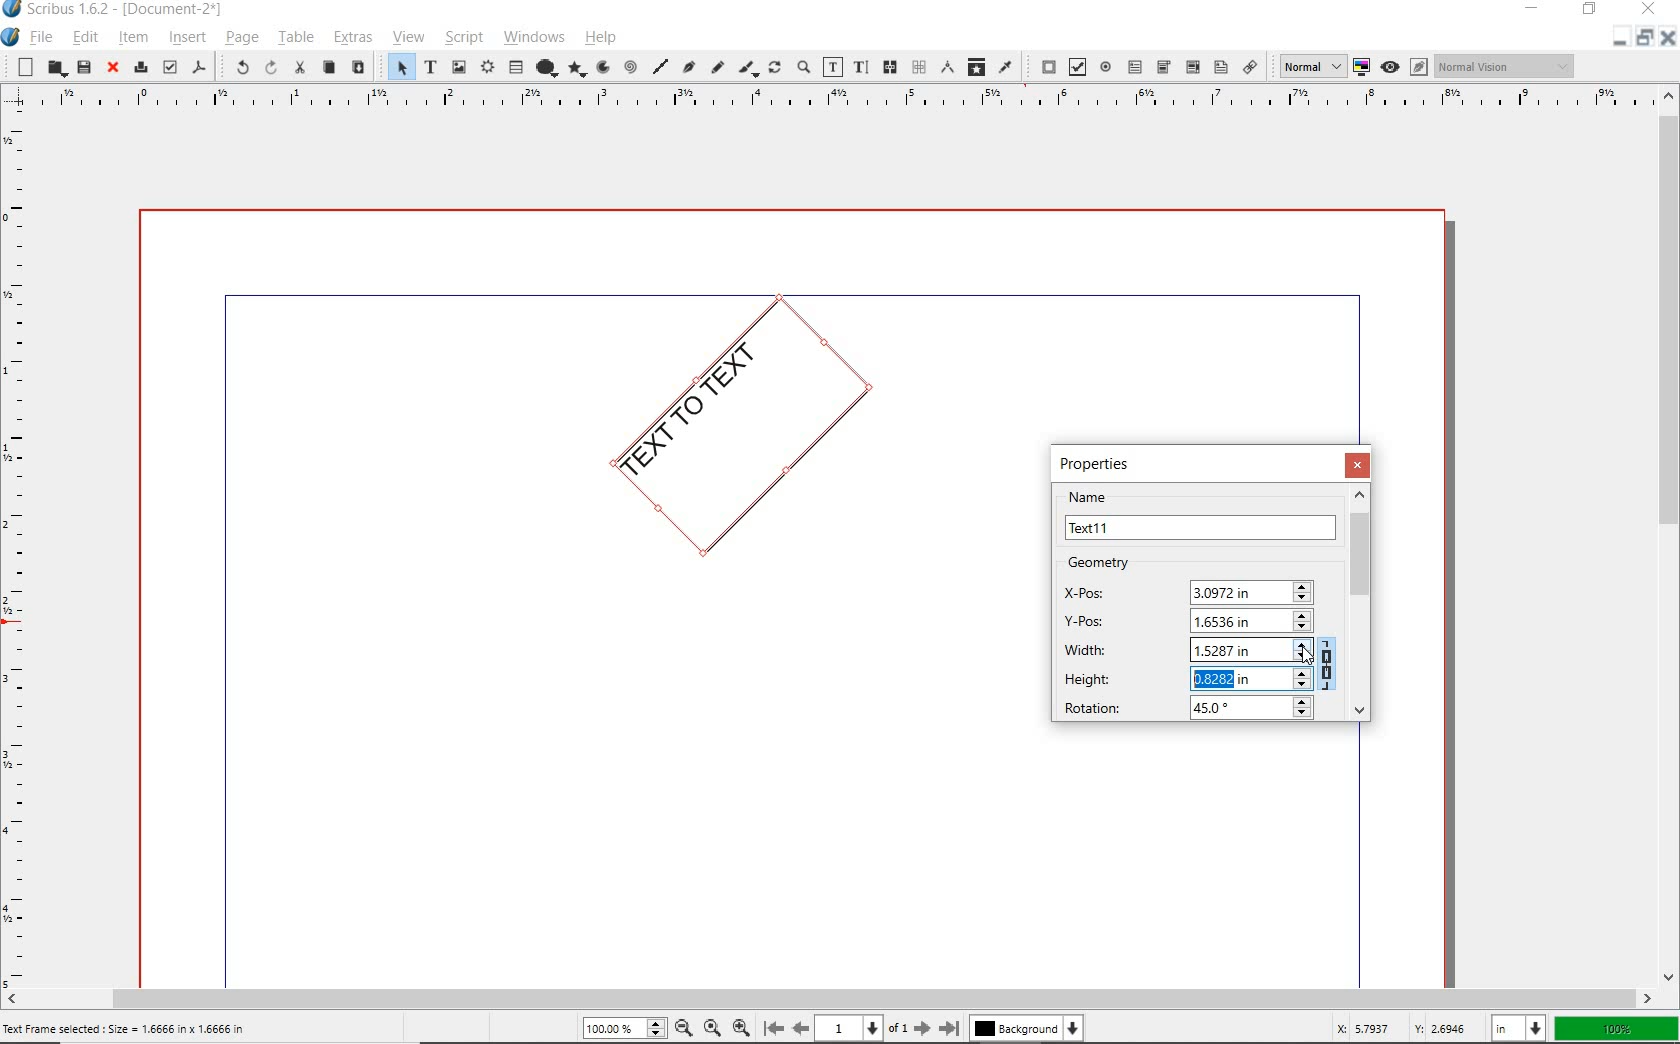  What do you see at coordinates (1220, 68) in the screenshot?
I see `pdf list box` at bounding box center [1220, 68].